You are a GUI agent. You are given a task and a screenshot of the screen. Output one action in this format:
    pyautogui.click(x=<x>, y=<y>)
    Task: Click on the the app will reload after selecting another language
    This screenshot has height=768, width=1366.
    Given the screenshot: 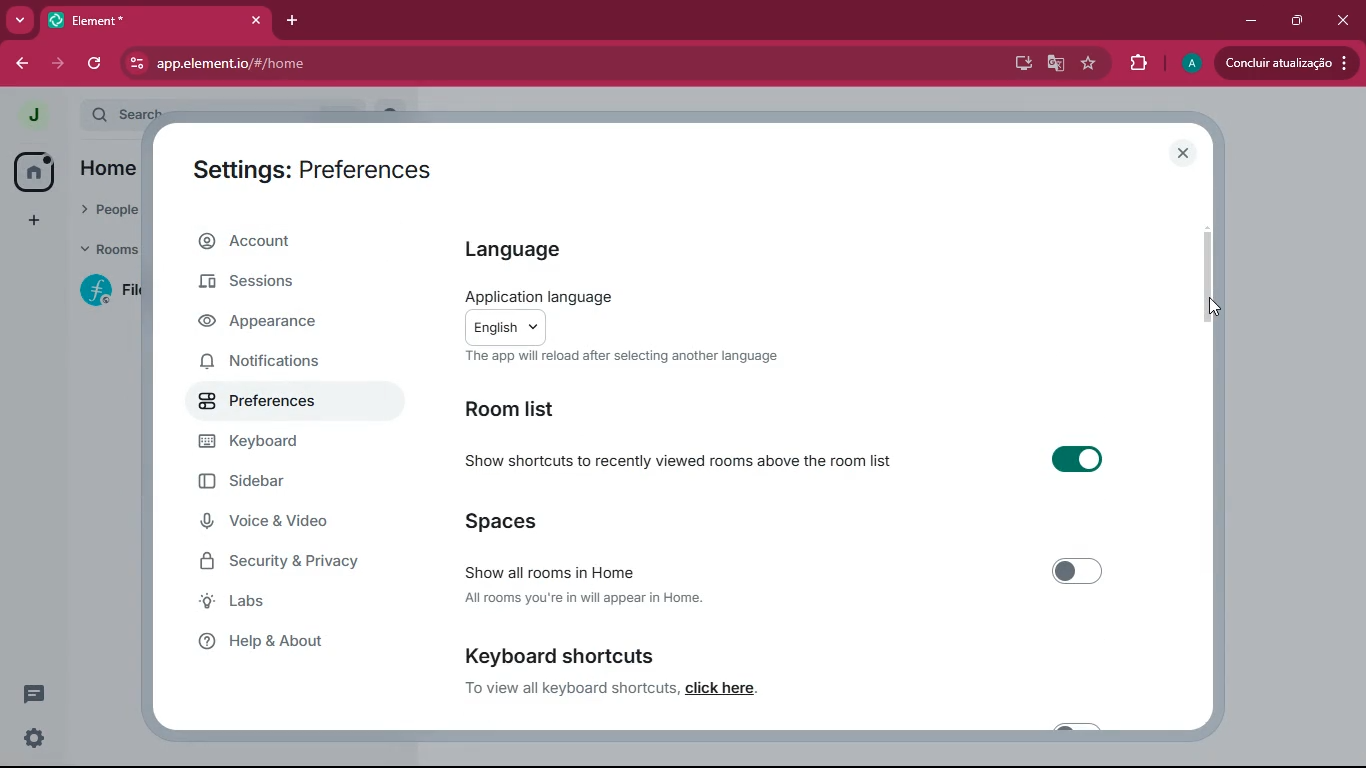 What is the action you would take?
    pyautogui.click(x=622, y=358)
    